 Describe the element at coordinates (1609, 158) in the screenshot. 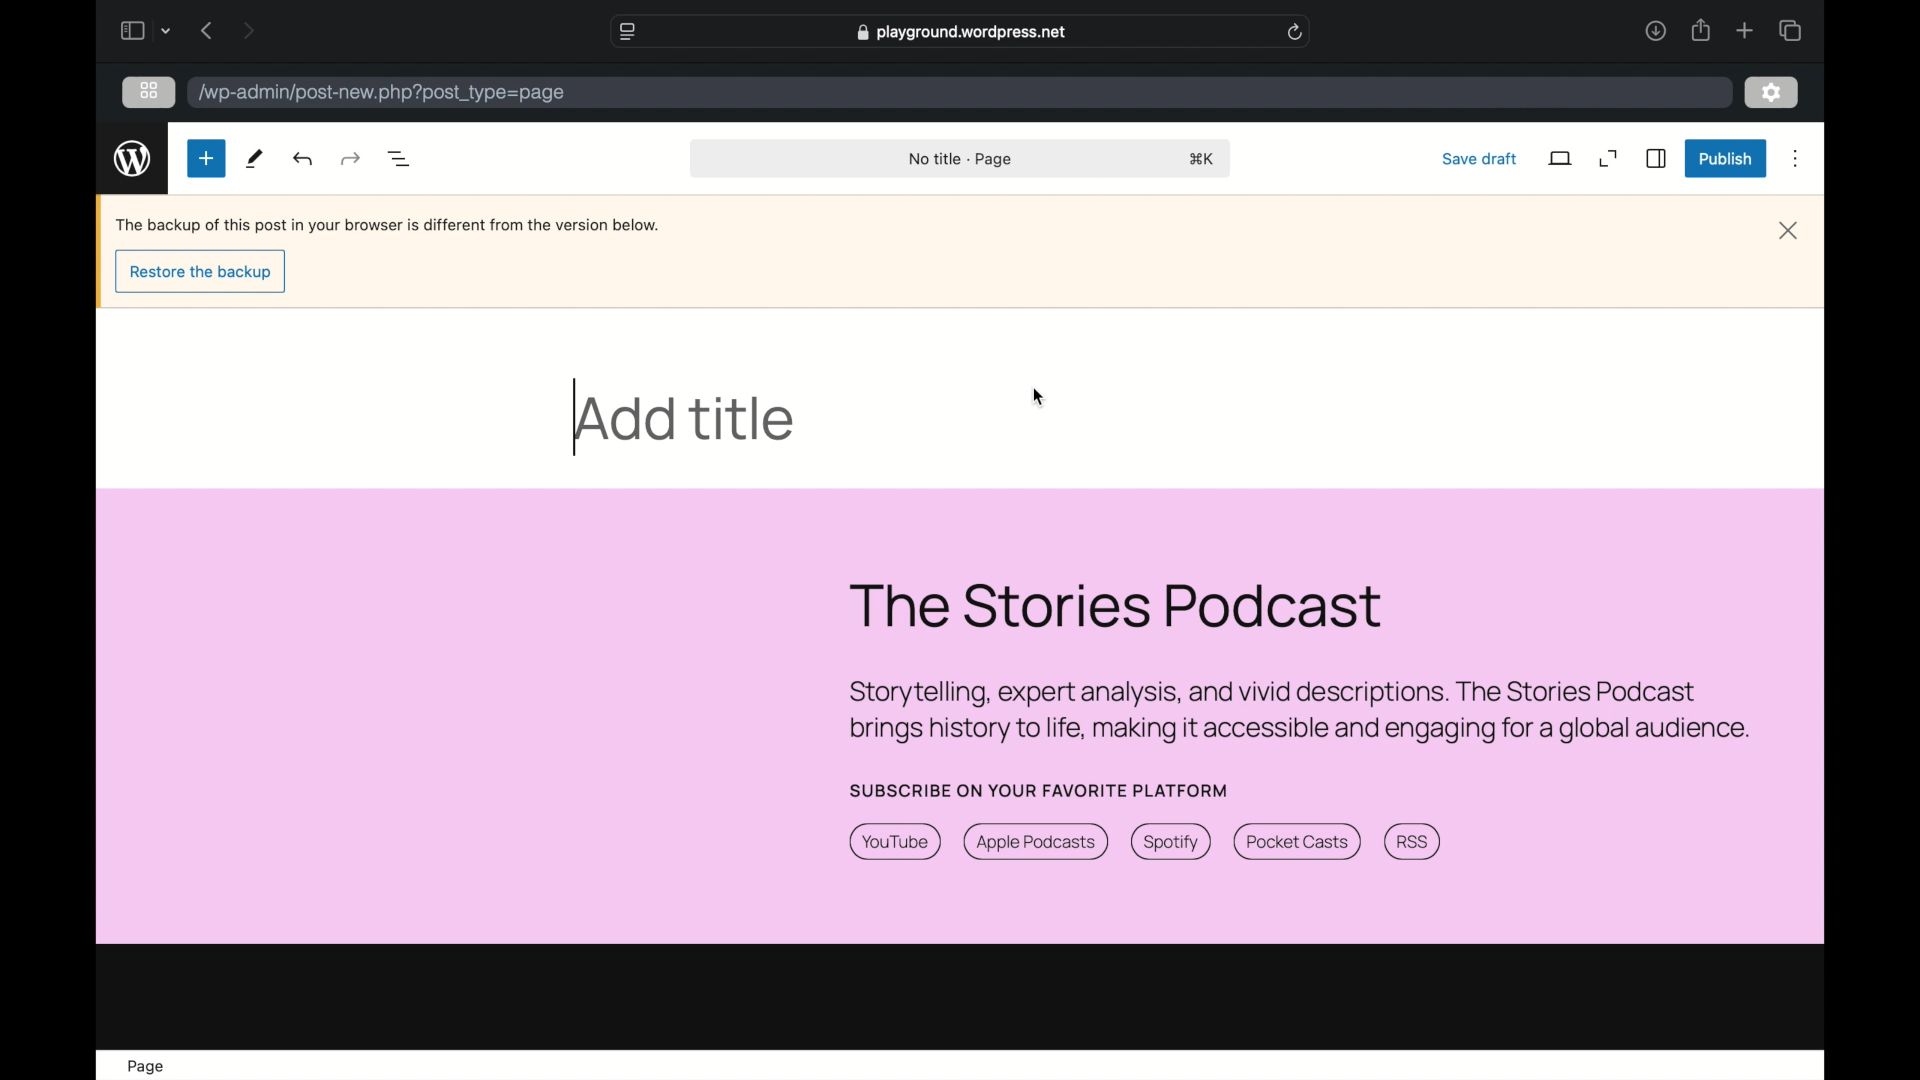

I see `expand` at that location.